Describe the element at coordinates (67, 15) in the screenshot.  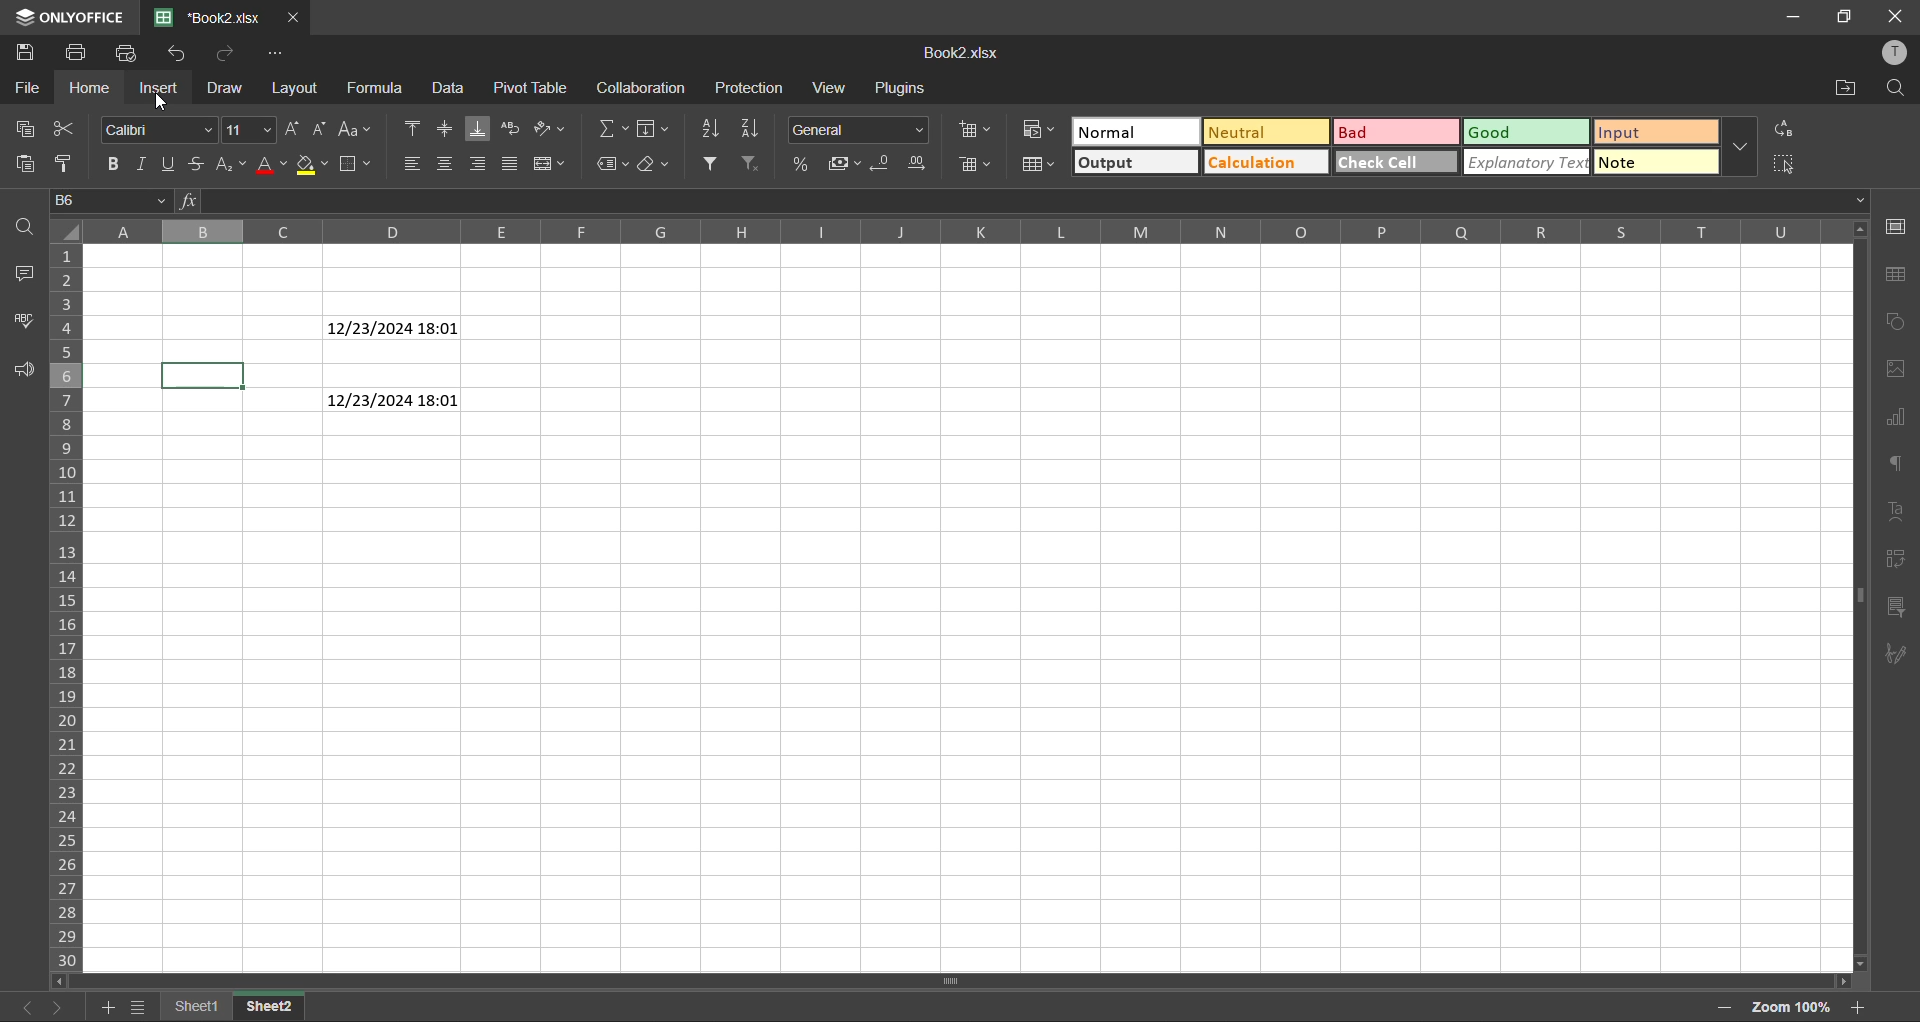
I see `only office` at that location.